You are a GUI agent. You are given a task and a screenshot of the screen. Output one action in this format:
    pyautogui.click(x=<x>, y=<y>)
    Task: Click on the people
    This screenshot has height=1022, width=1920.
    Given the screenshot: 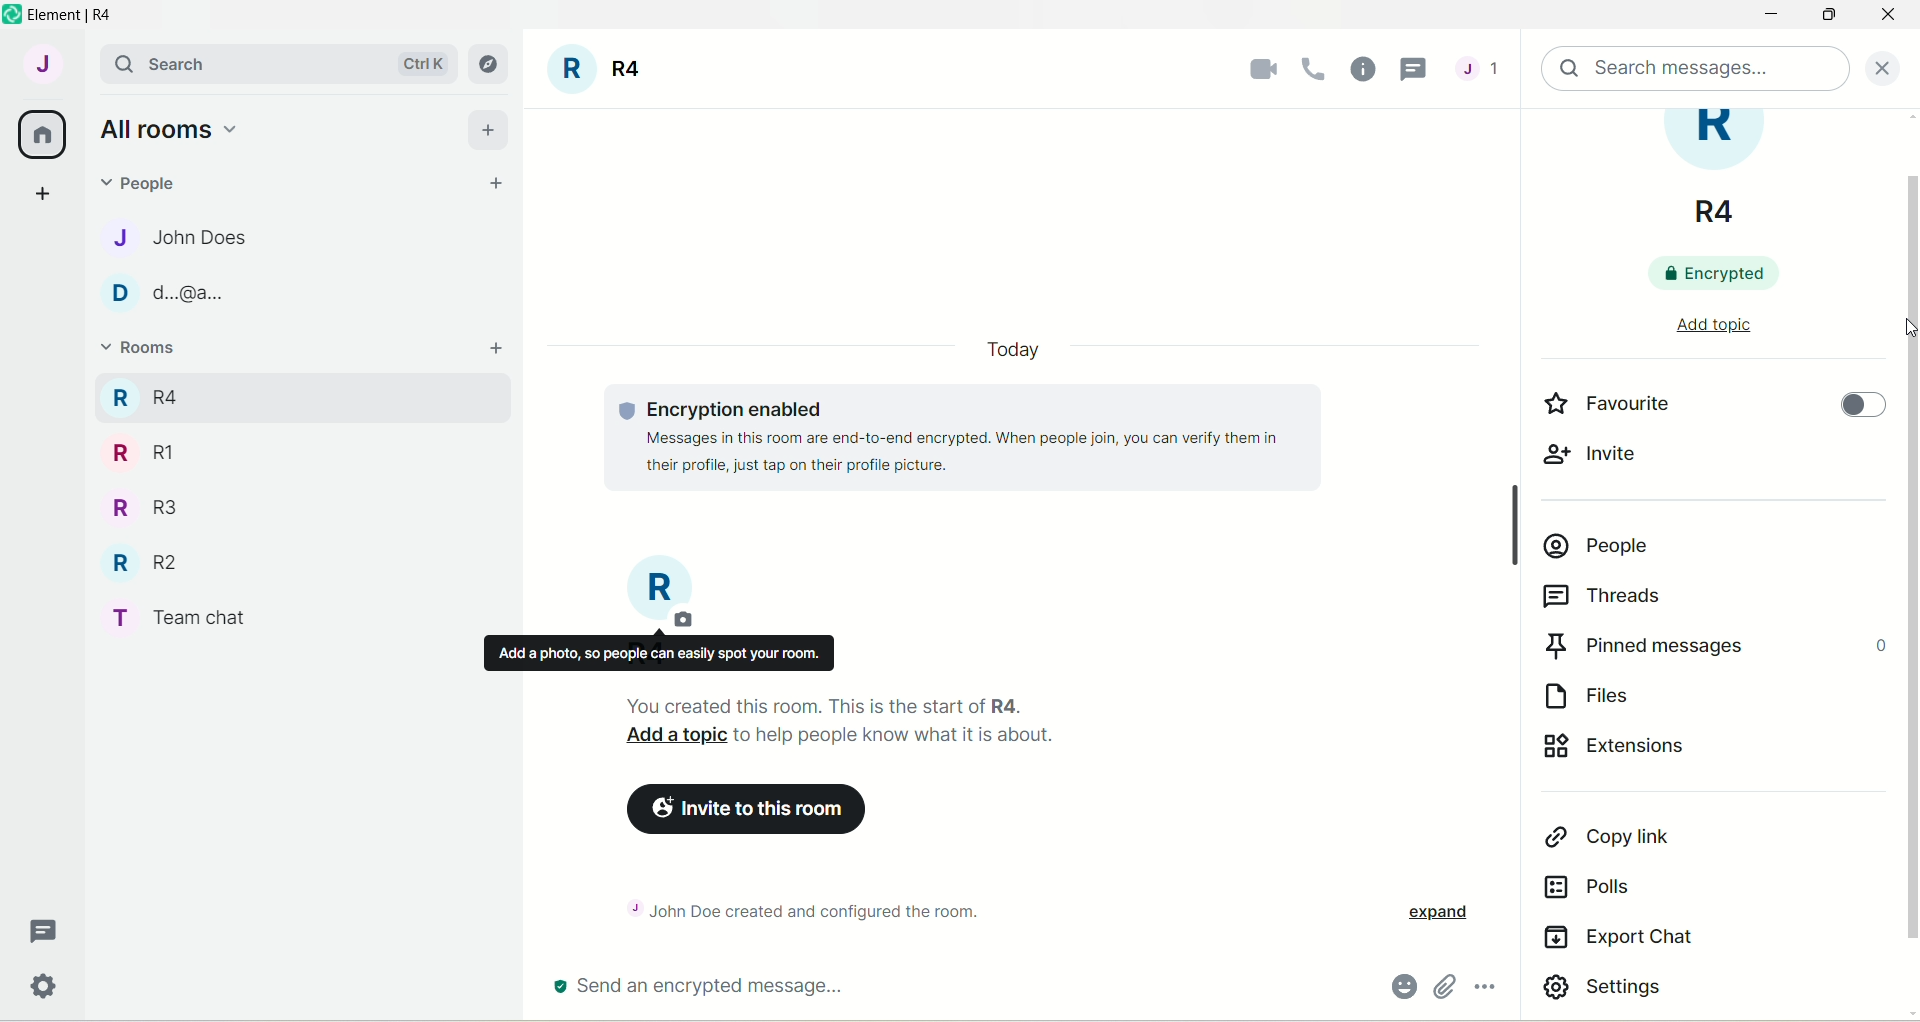 What is the action you would take?
    pyautogui.click(x=146, y=181)
    